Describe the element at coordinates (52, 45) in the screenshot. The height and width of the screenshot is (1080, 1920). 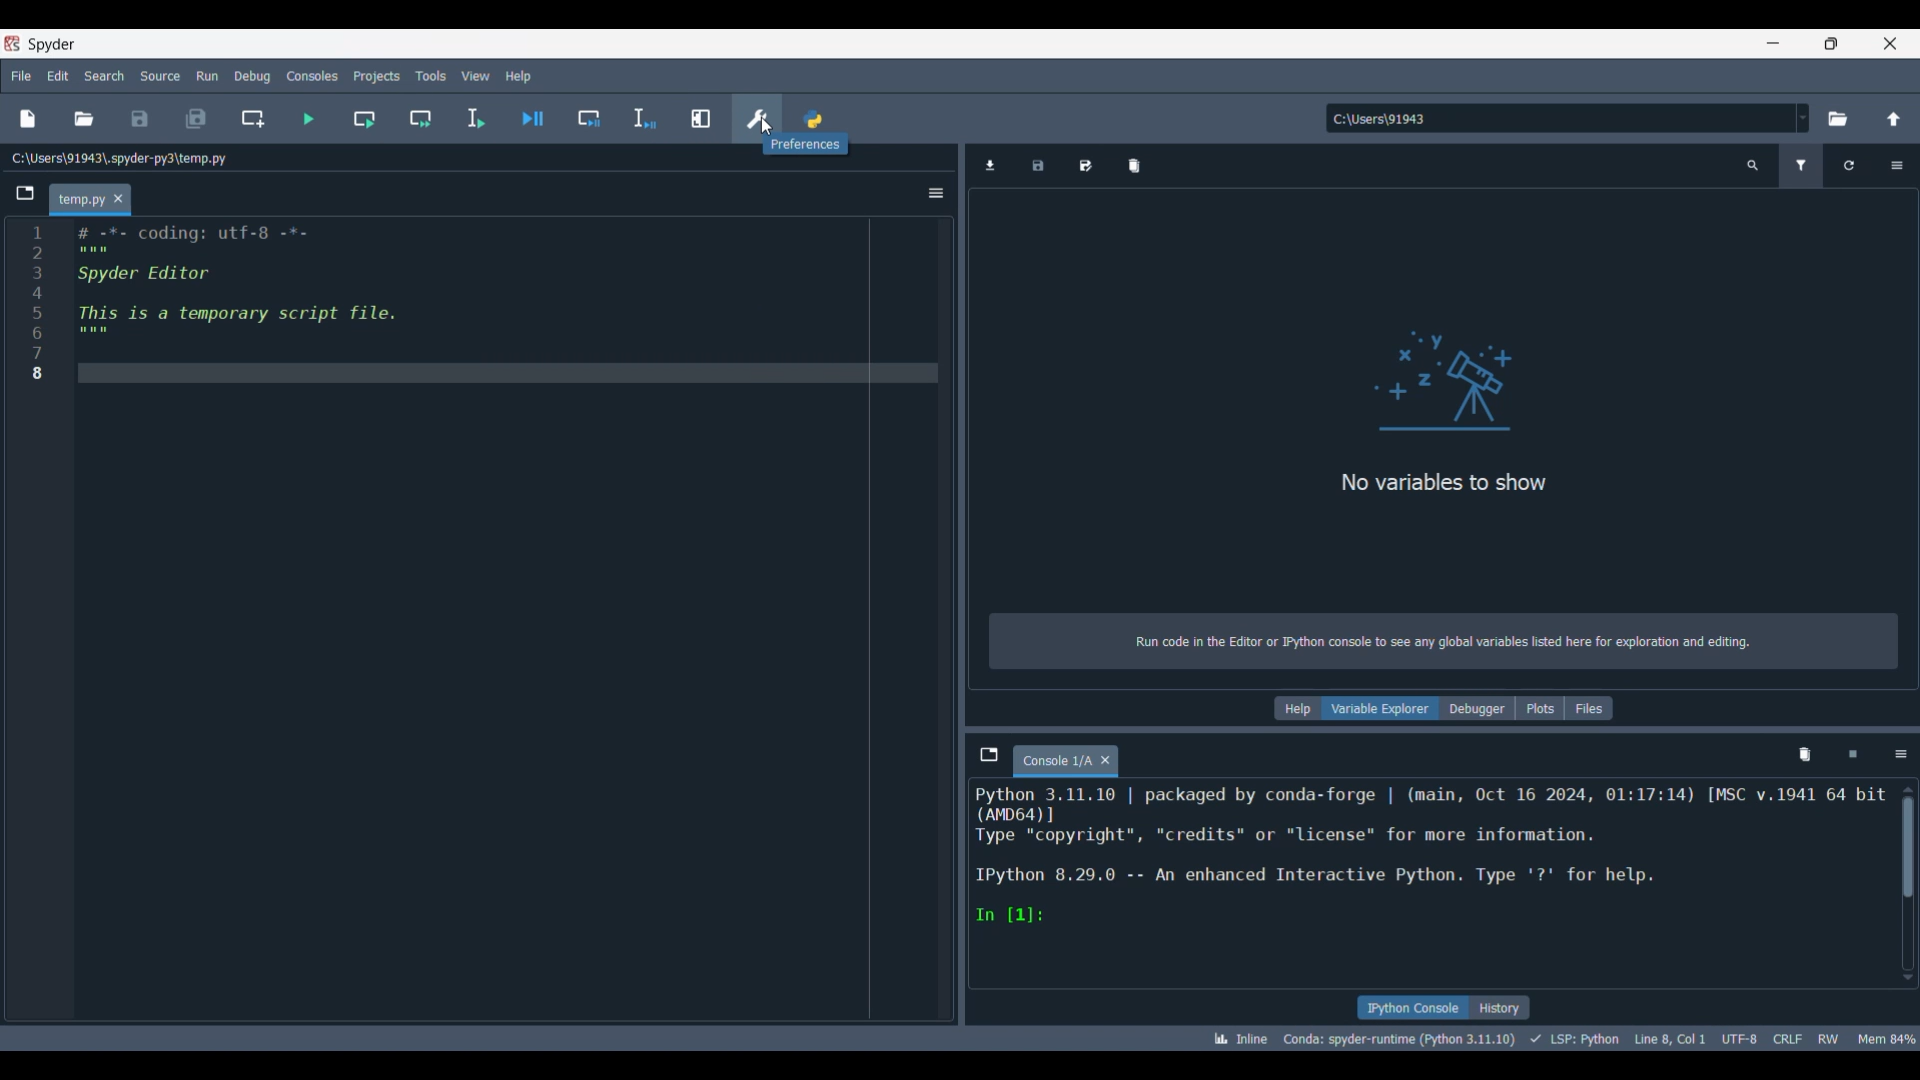
I see `Software name` at that location.